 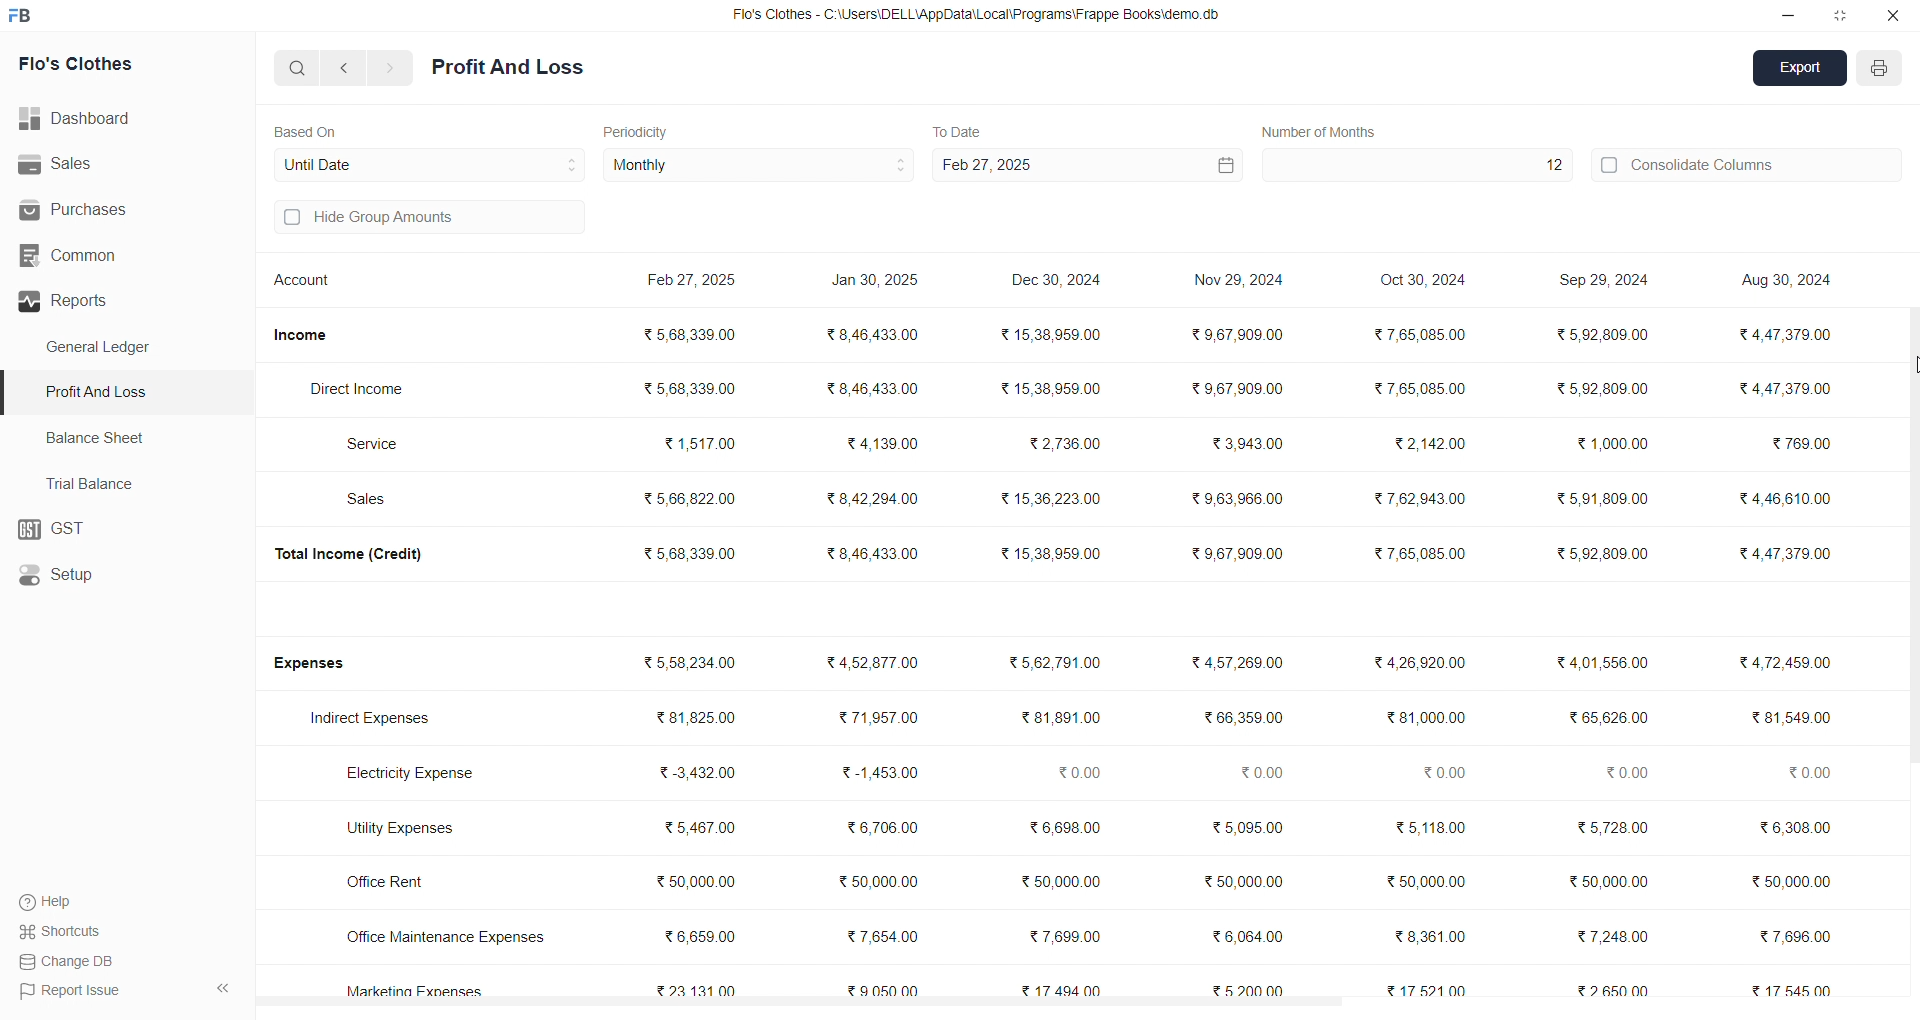 What do you see at coordinates (1071, 828) in the screenshot?
I see `₹6,608.00` at bounding box center [1071, 828].